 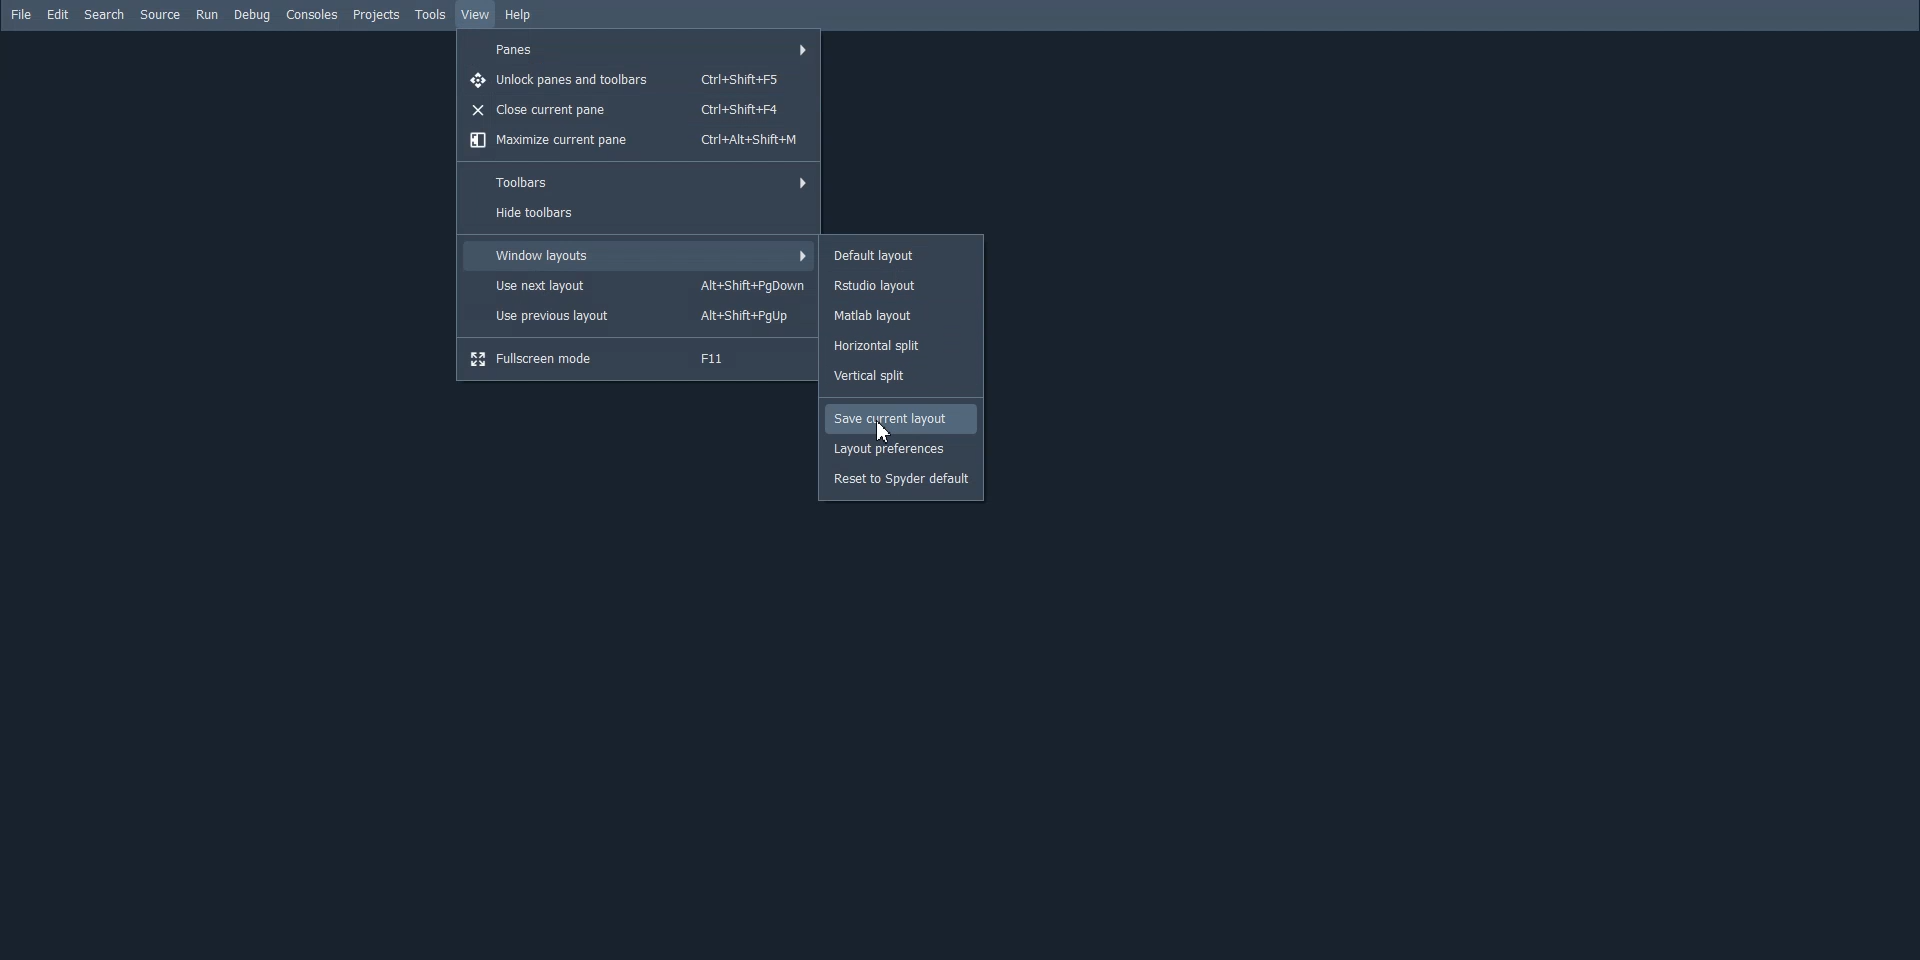 What do you see at coordinates (902, 450) in the screenshot?
I see `Layout preferences` at bounding box center [902, 450].